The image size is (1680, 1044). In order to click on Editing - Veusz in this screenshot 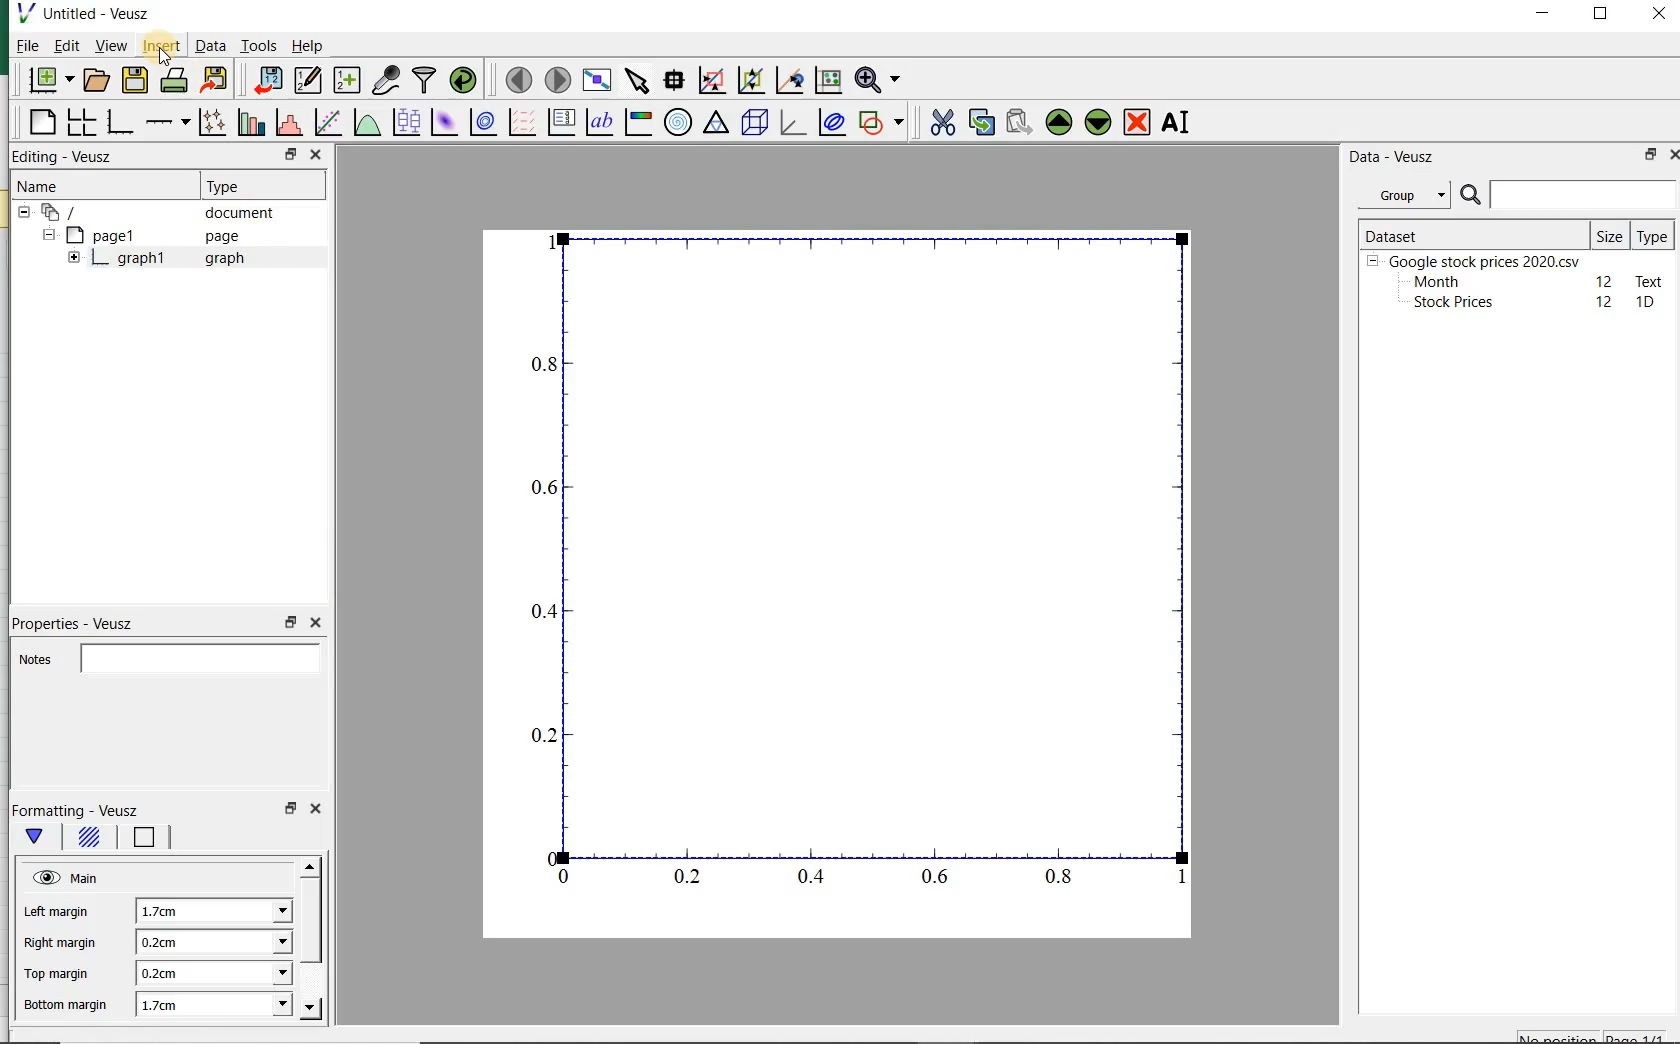, I will do `click(65, 157)`.